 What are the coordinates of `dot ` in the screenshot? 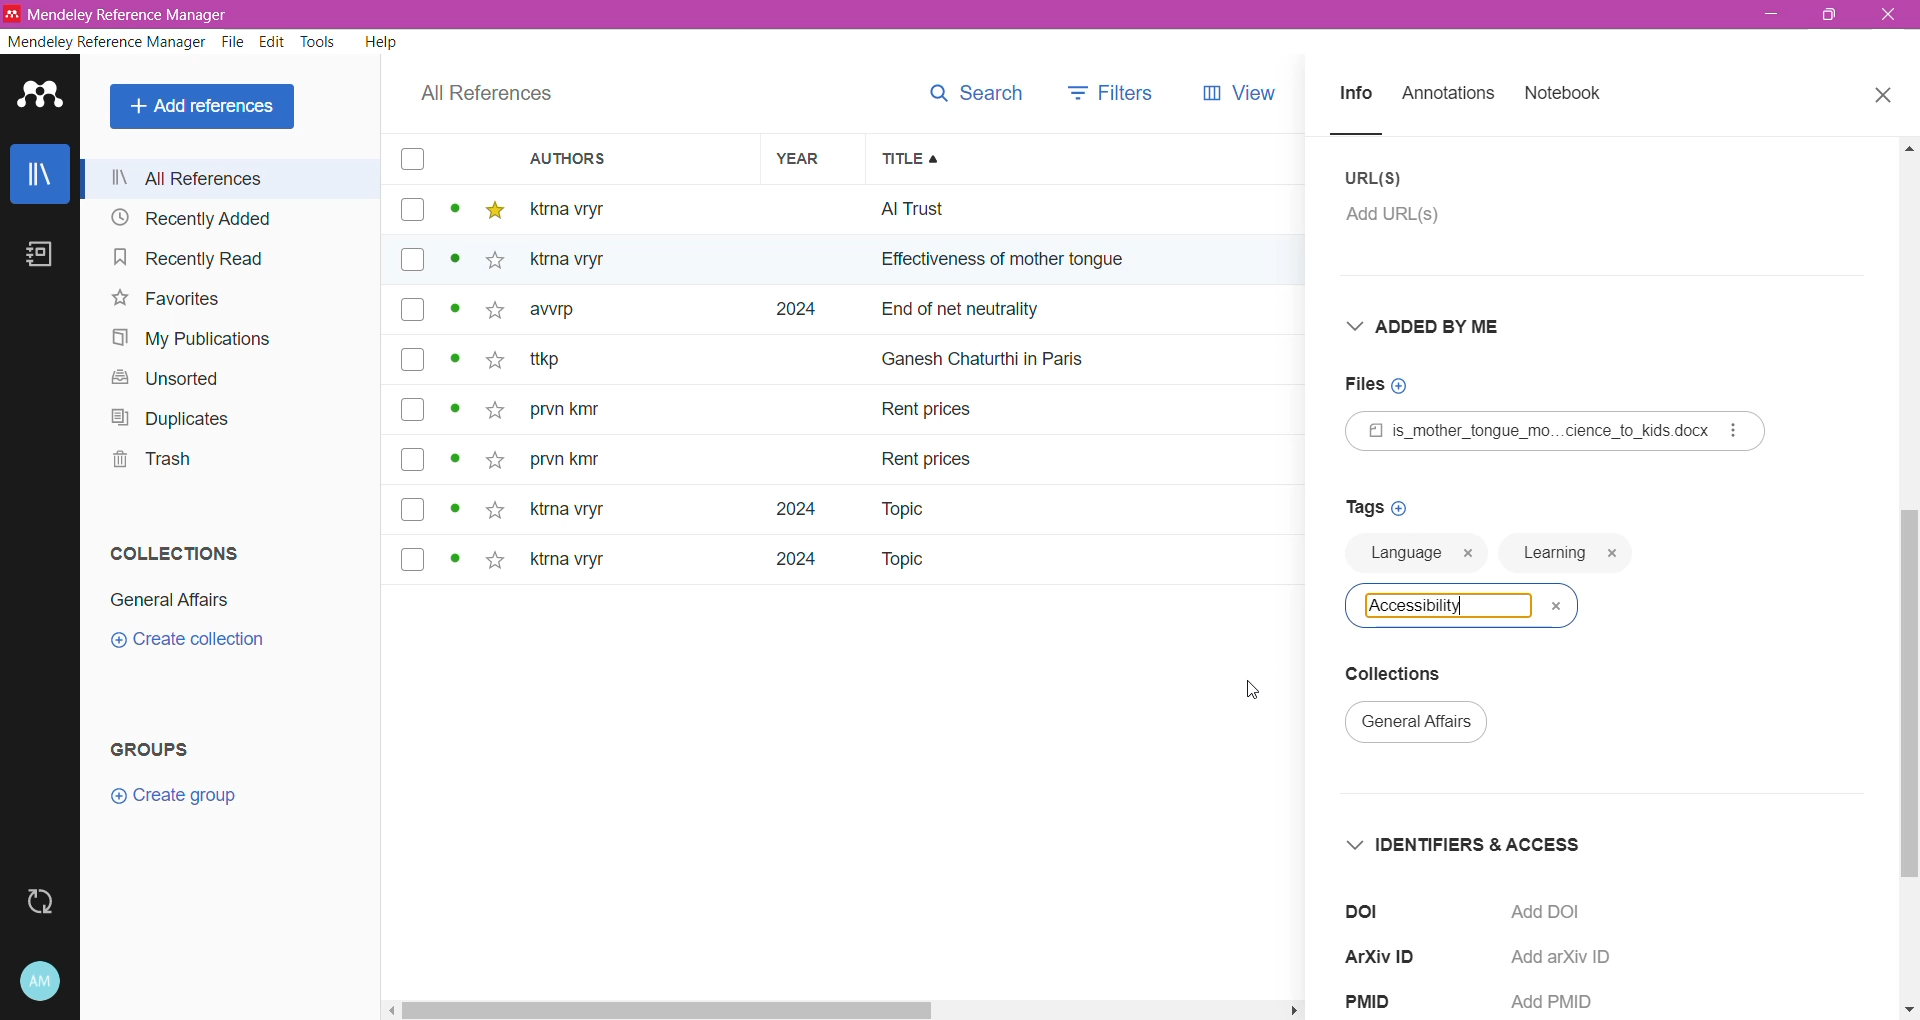 It's located at (457, 364).